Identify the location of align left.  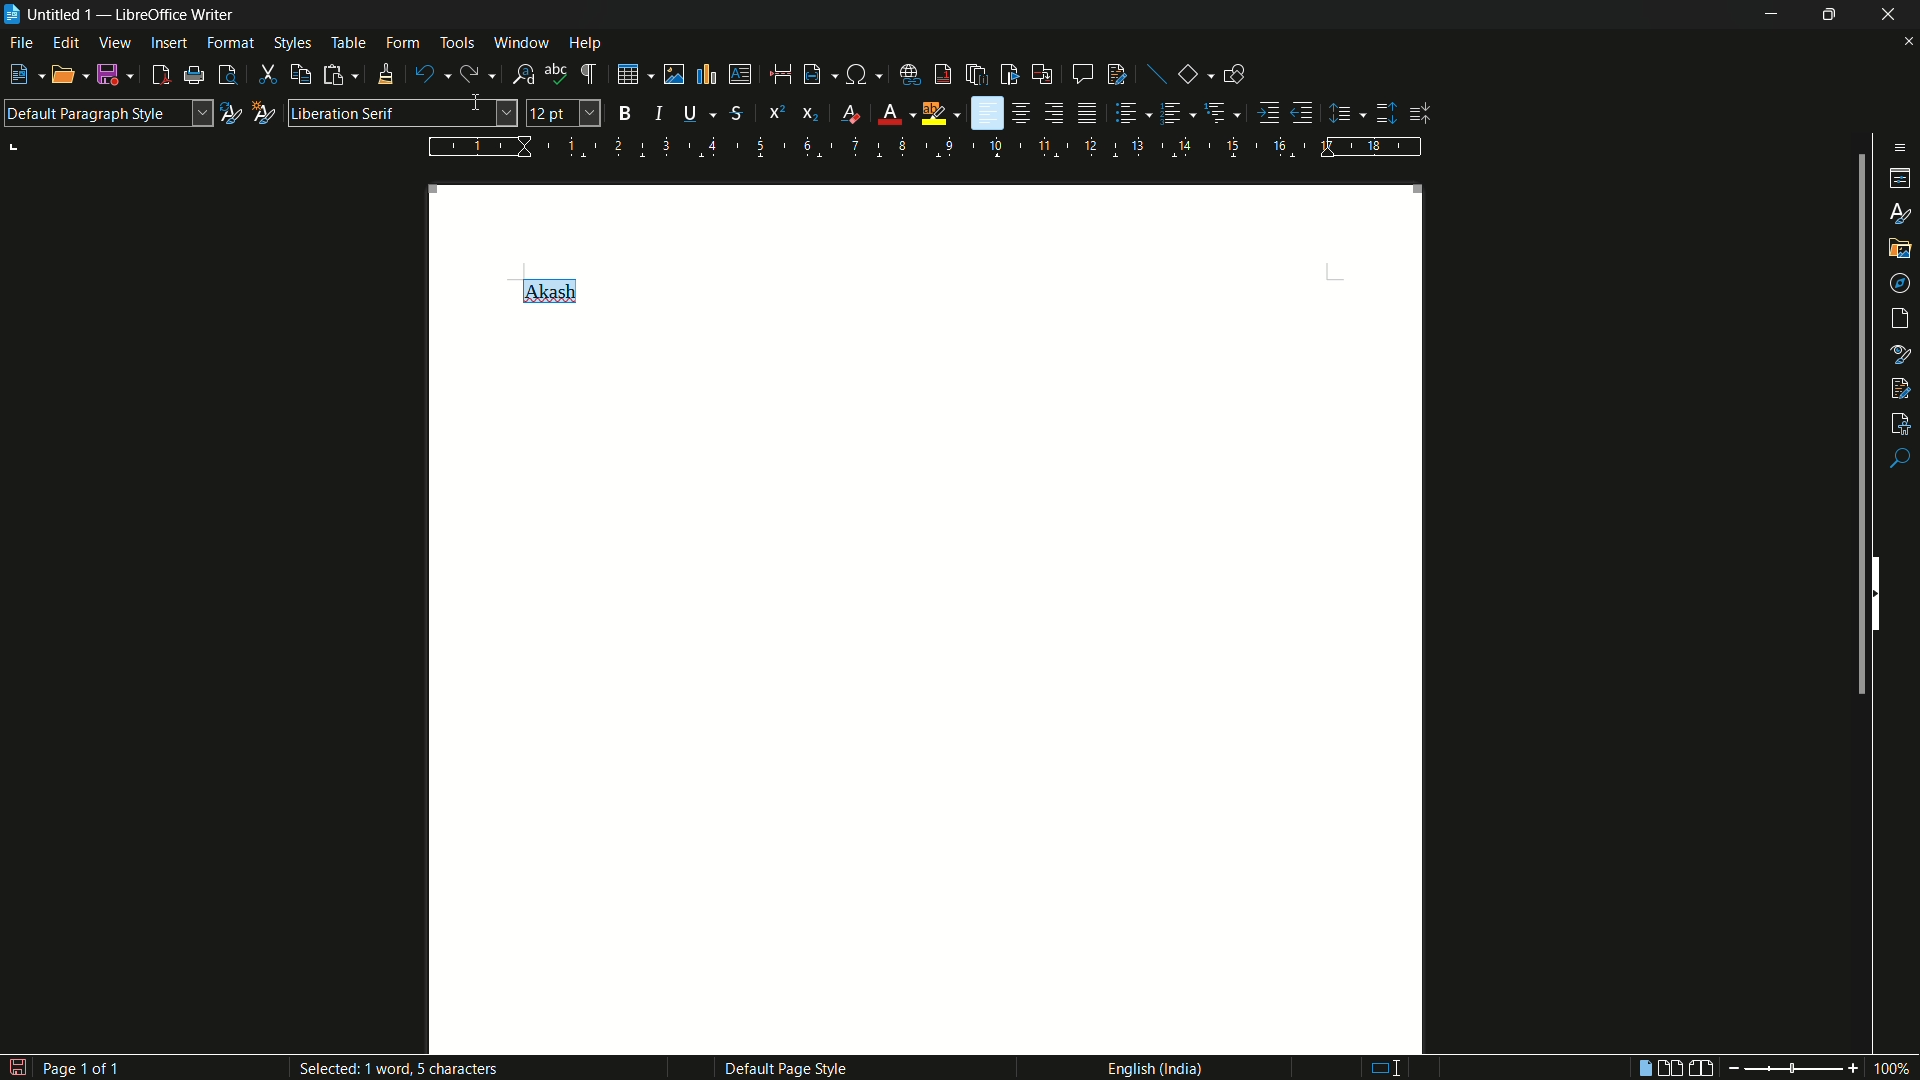
(987, 114).